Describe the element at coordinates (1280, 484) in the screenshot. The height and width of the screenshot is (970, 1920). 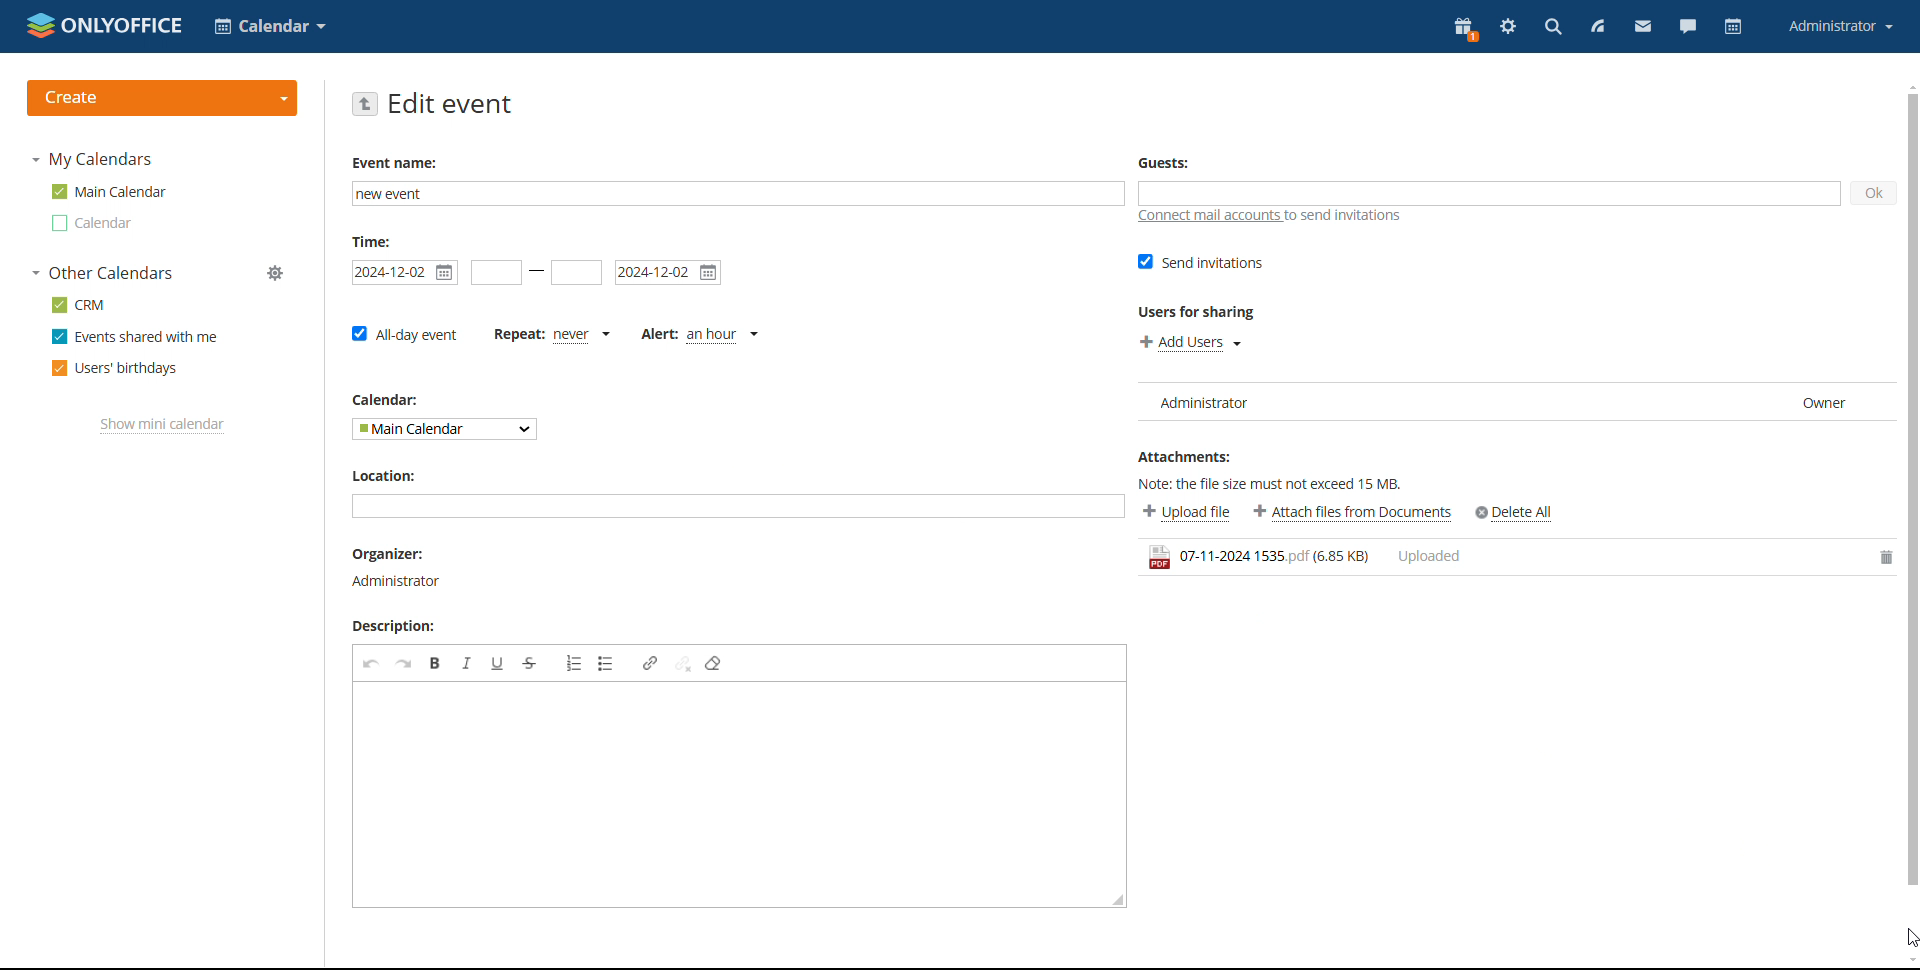
I see `Note: the file size must not exceed 15MB` at that location.